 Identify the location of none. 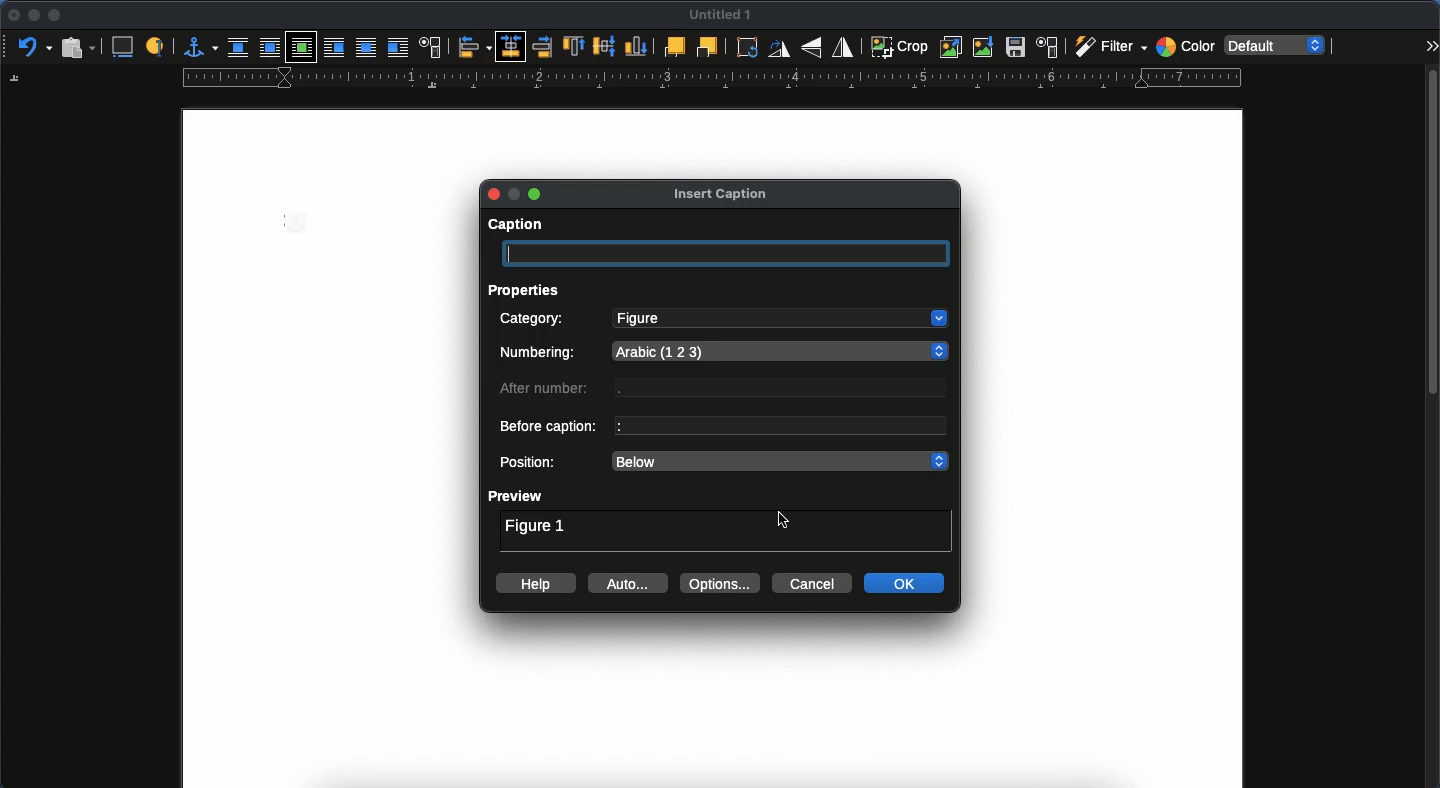
(238, 46).